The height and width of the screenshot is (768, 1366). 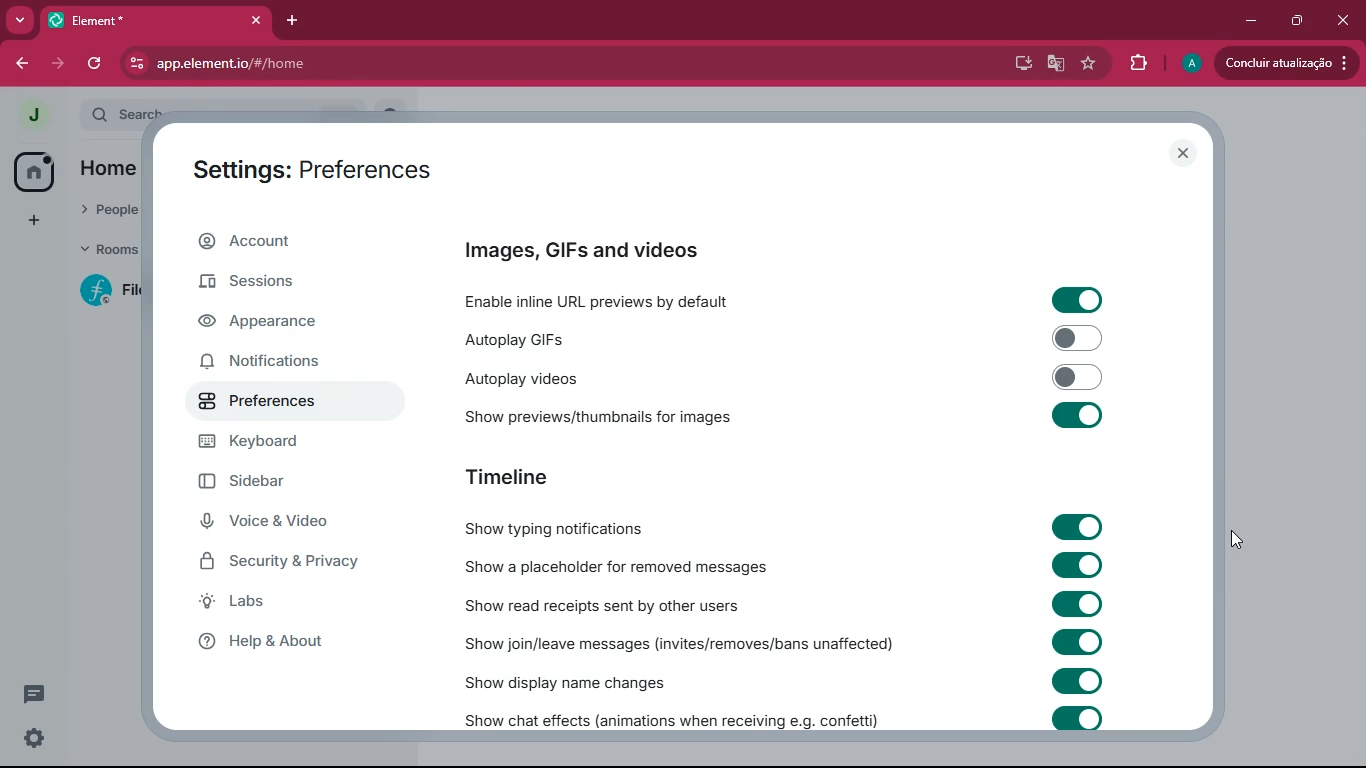 I want to click on update, so click(x=1282, y=63).